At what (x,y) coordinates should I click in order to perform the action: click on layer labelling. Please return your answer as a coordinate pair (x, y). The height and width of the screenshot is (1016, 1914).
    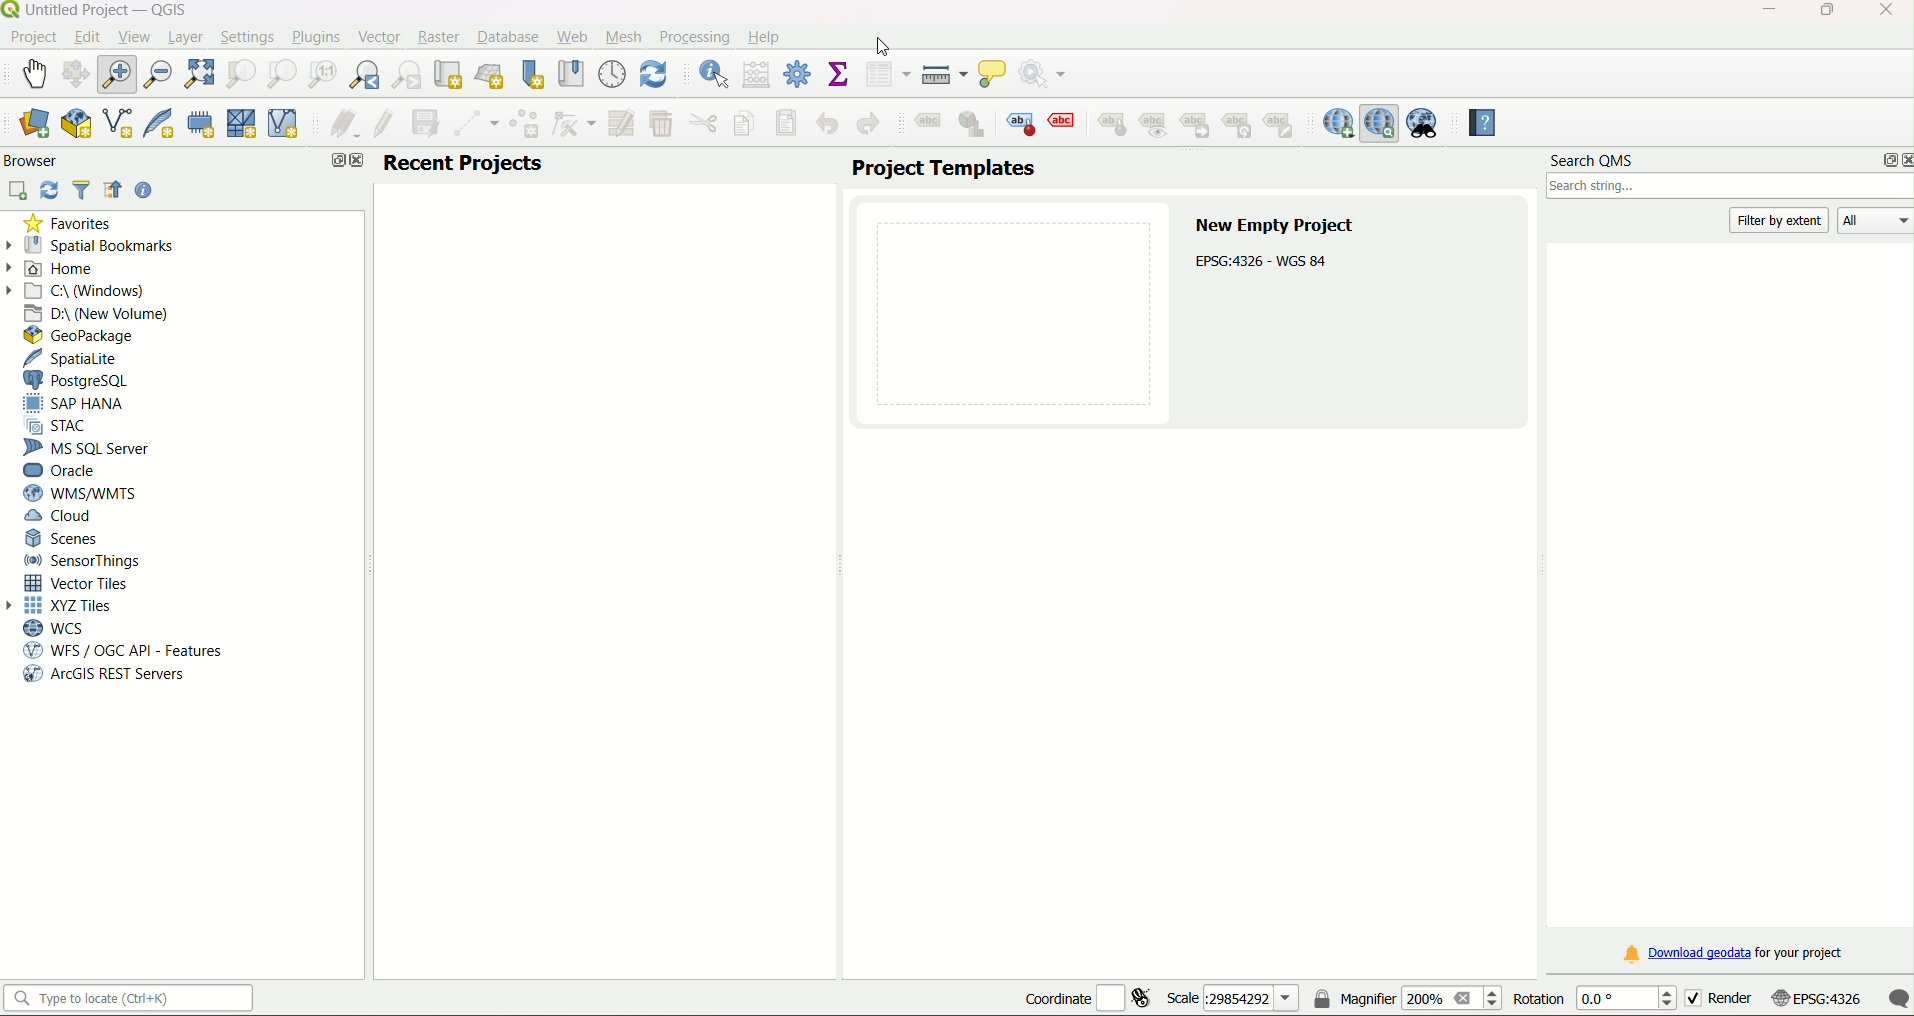
    Looking at the image, I should click on (926, 126).